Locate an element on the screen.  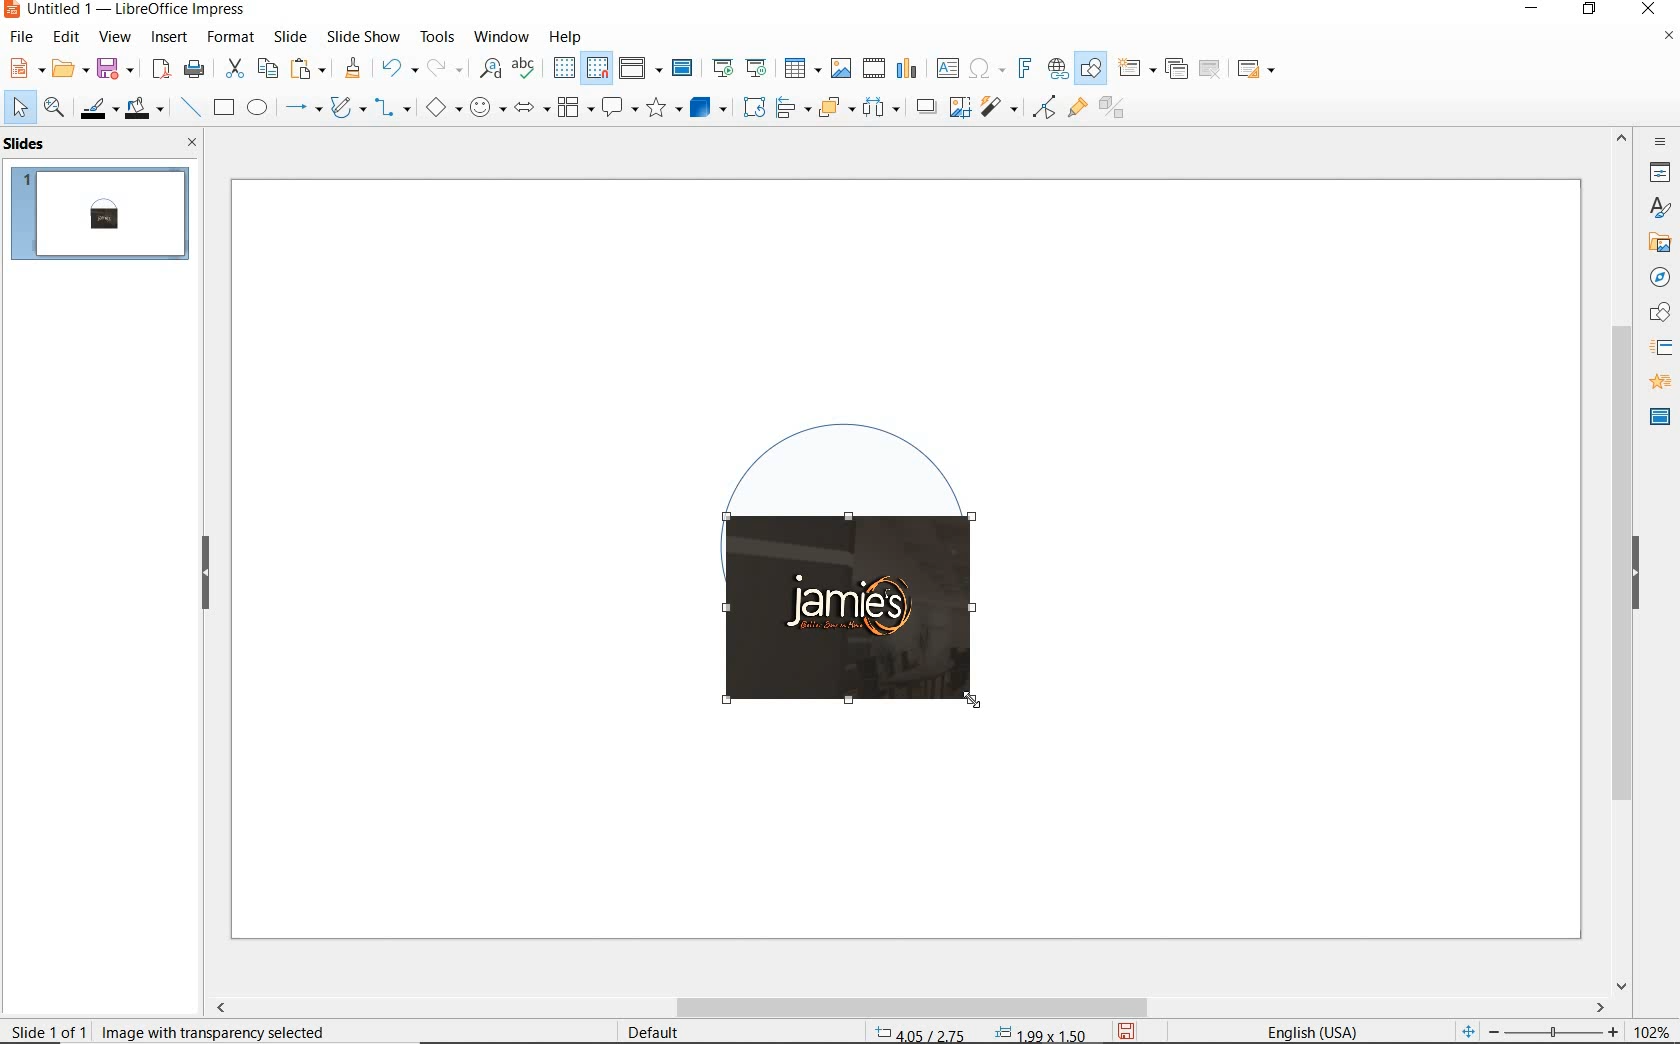
show gluepoint functions is located at coordinates (1073, 109).